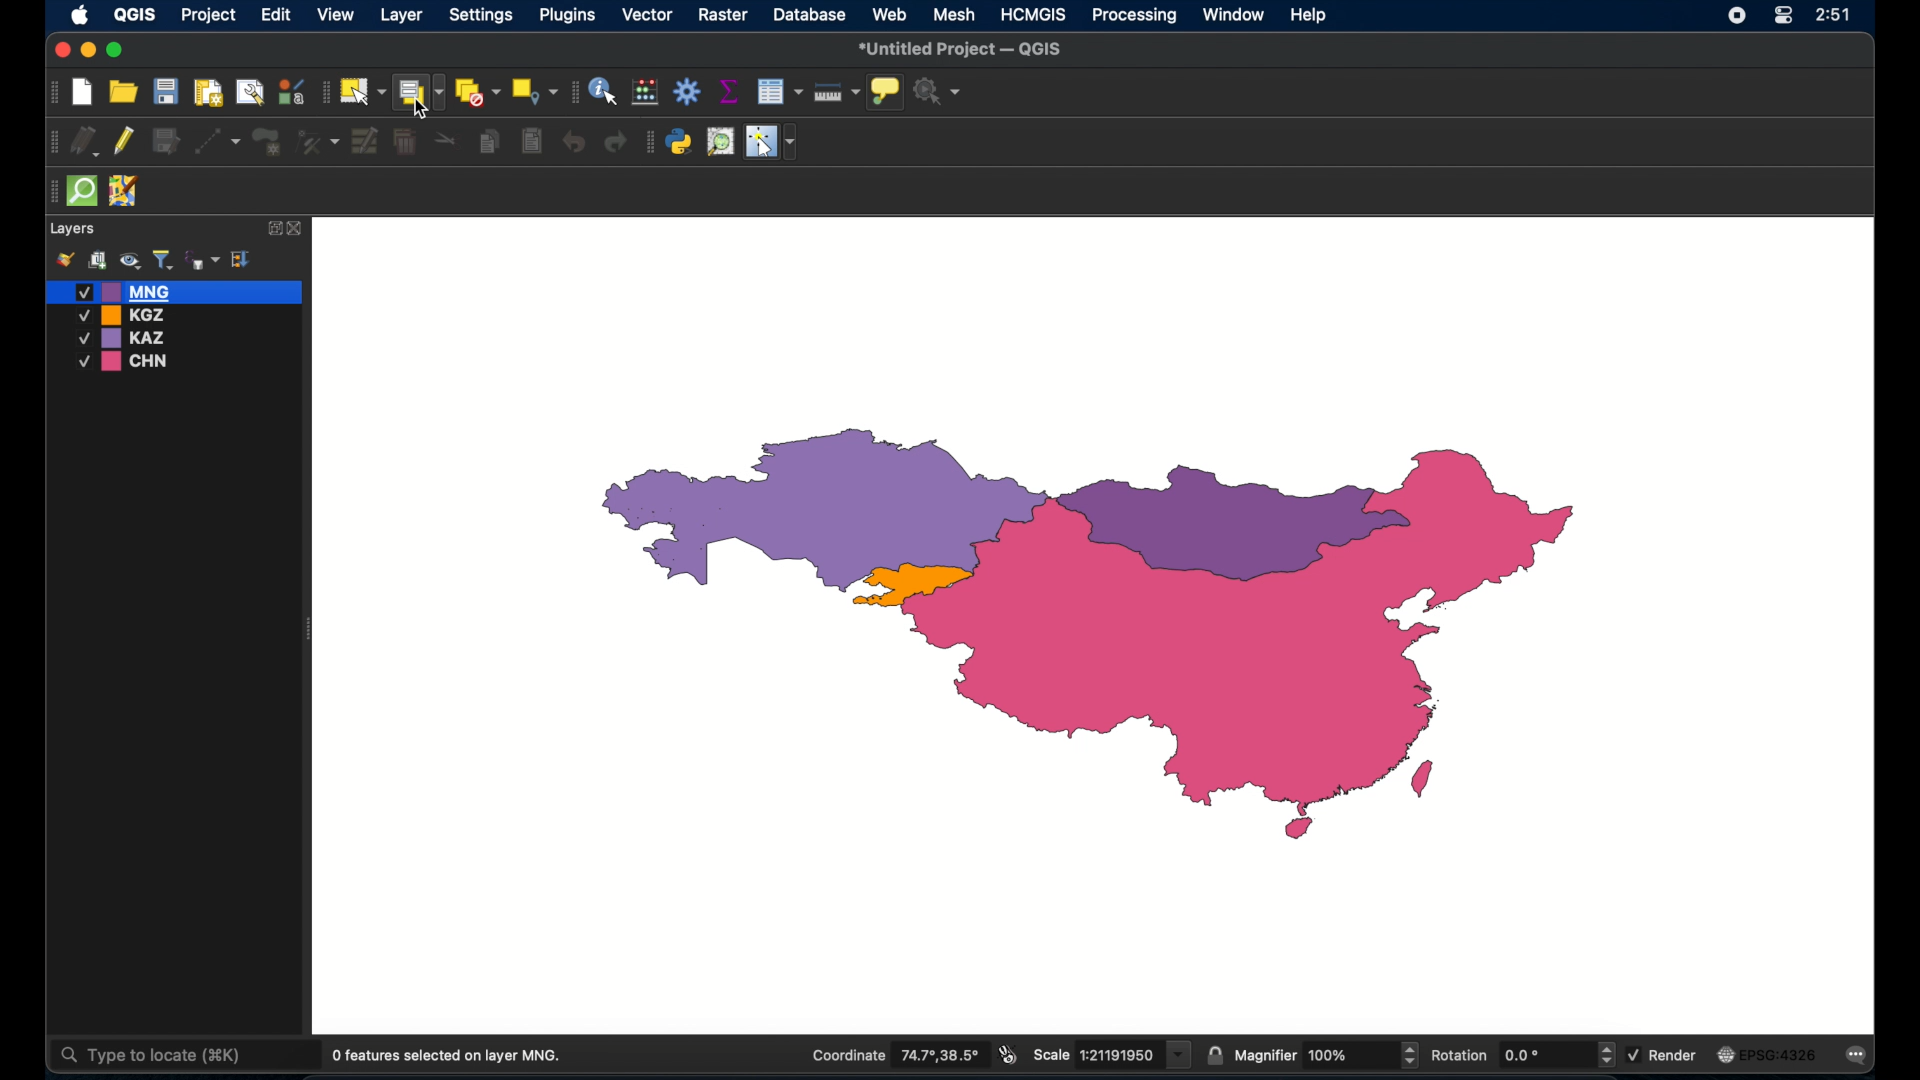 The width and height of the screenshot is (1920, 1080). Describe the element at coordinates (446, 142) in the screenshot. I see `split features` at that location.